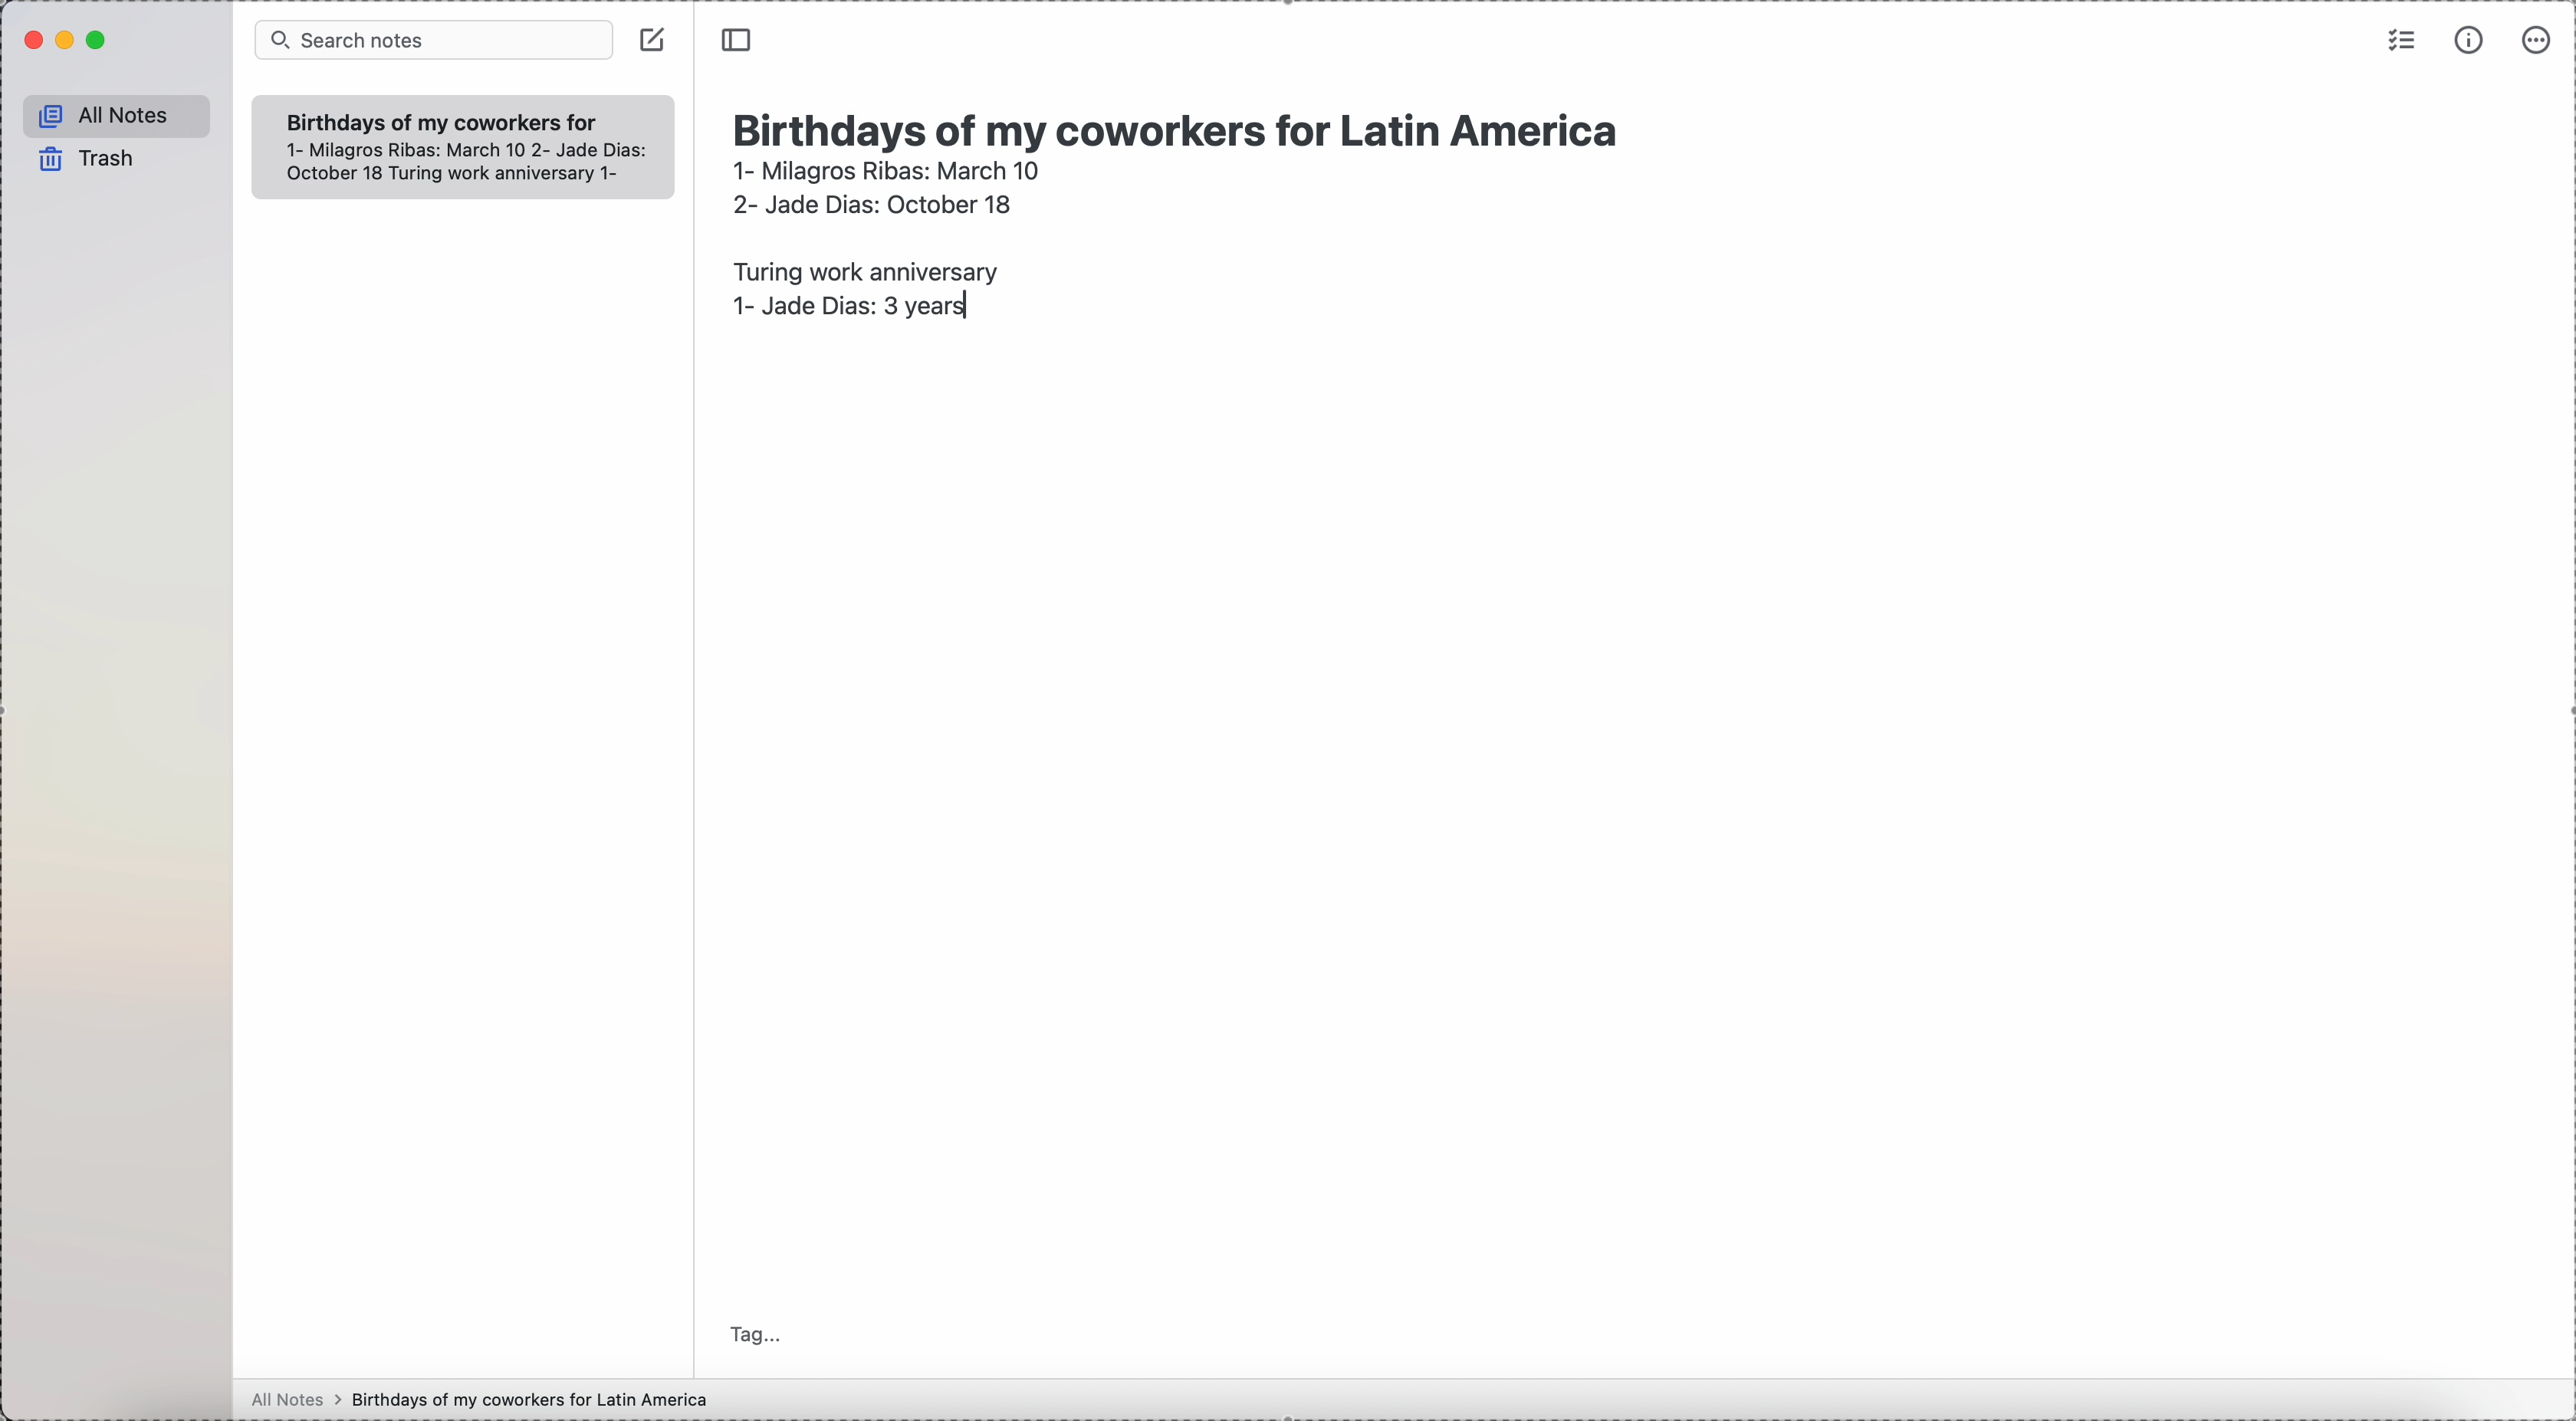 The height and width of the screenshot is (1421, 2576). Describe the element at coordinates (849, 311) in the screenshot. I see `1- Jade Dias` at that location.